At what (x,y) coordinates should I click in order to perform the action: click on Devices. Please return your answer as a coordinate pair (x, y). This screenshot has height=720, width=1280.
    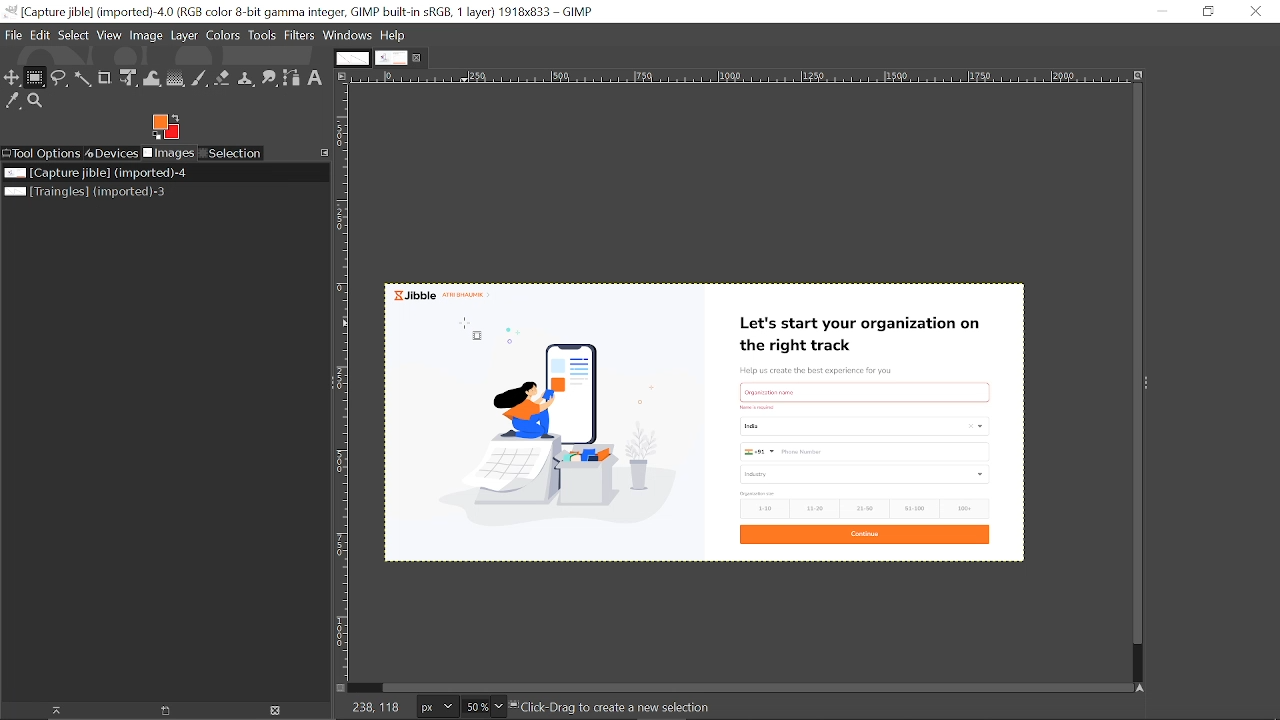
    Looking at the image, I should click on (115, 152).